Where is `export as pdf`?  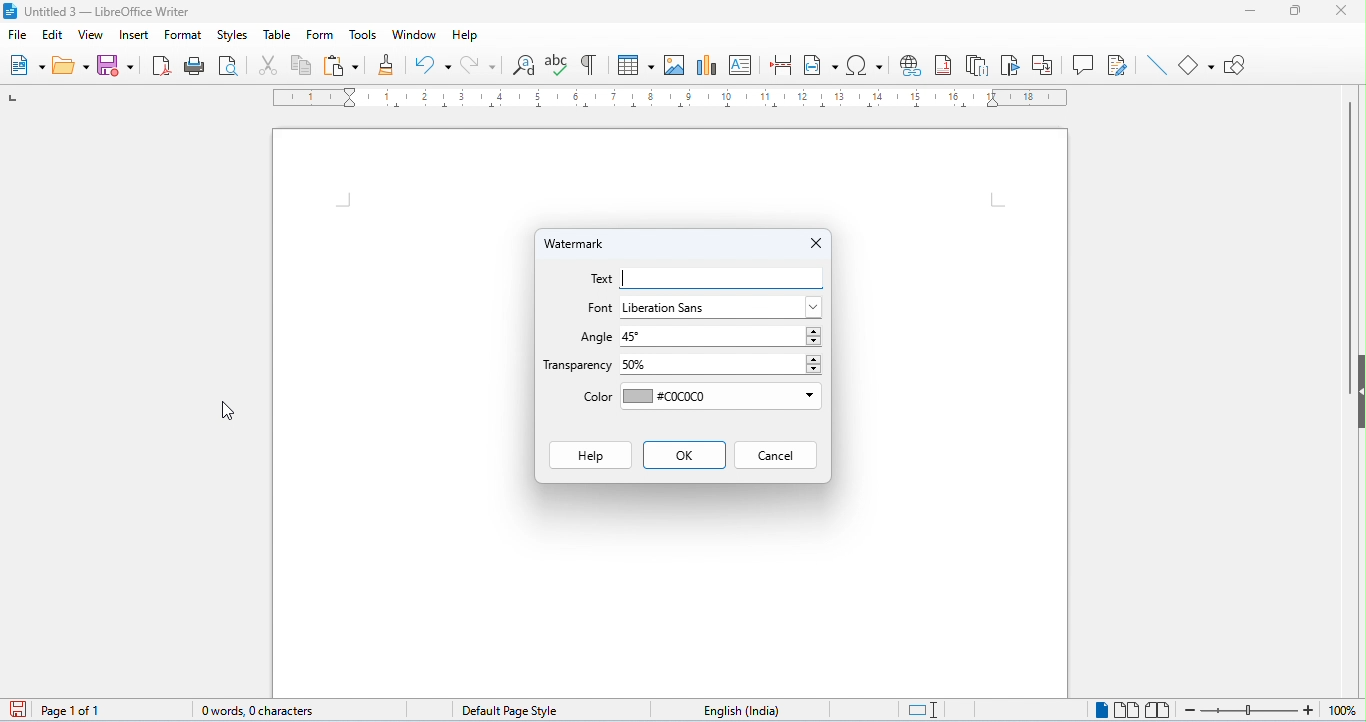 export as pdf is located at coordinates (162, 65).